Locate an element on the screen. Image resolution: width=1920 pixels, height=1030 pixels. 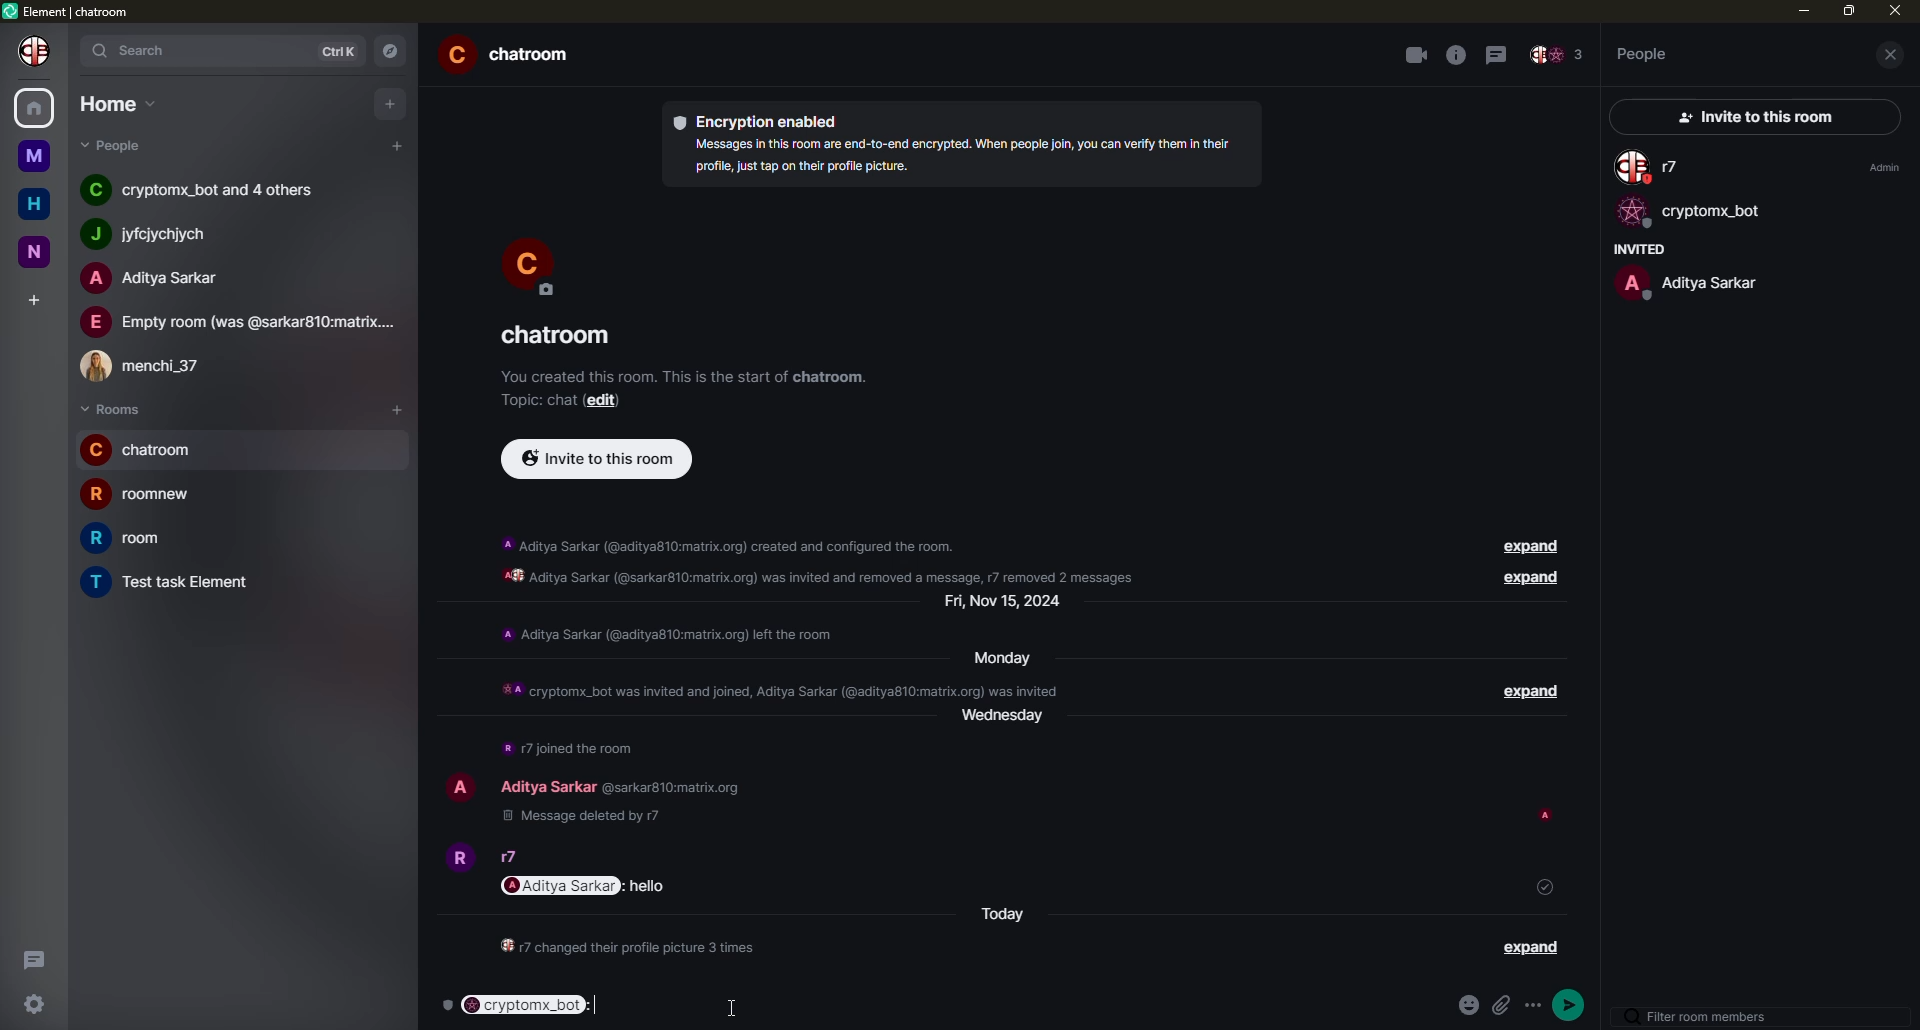
room is located at coordinates (174, 583).